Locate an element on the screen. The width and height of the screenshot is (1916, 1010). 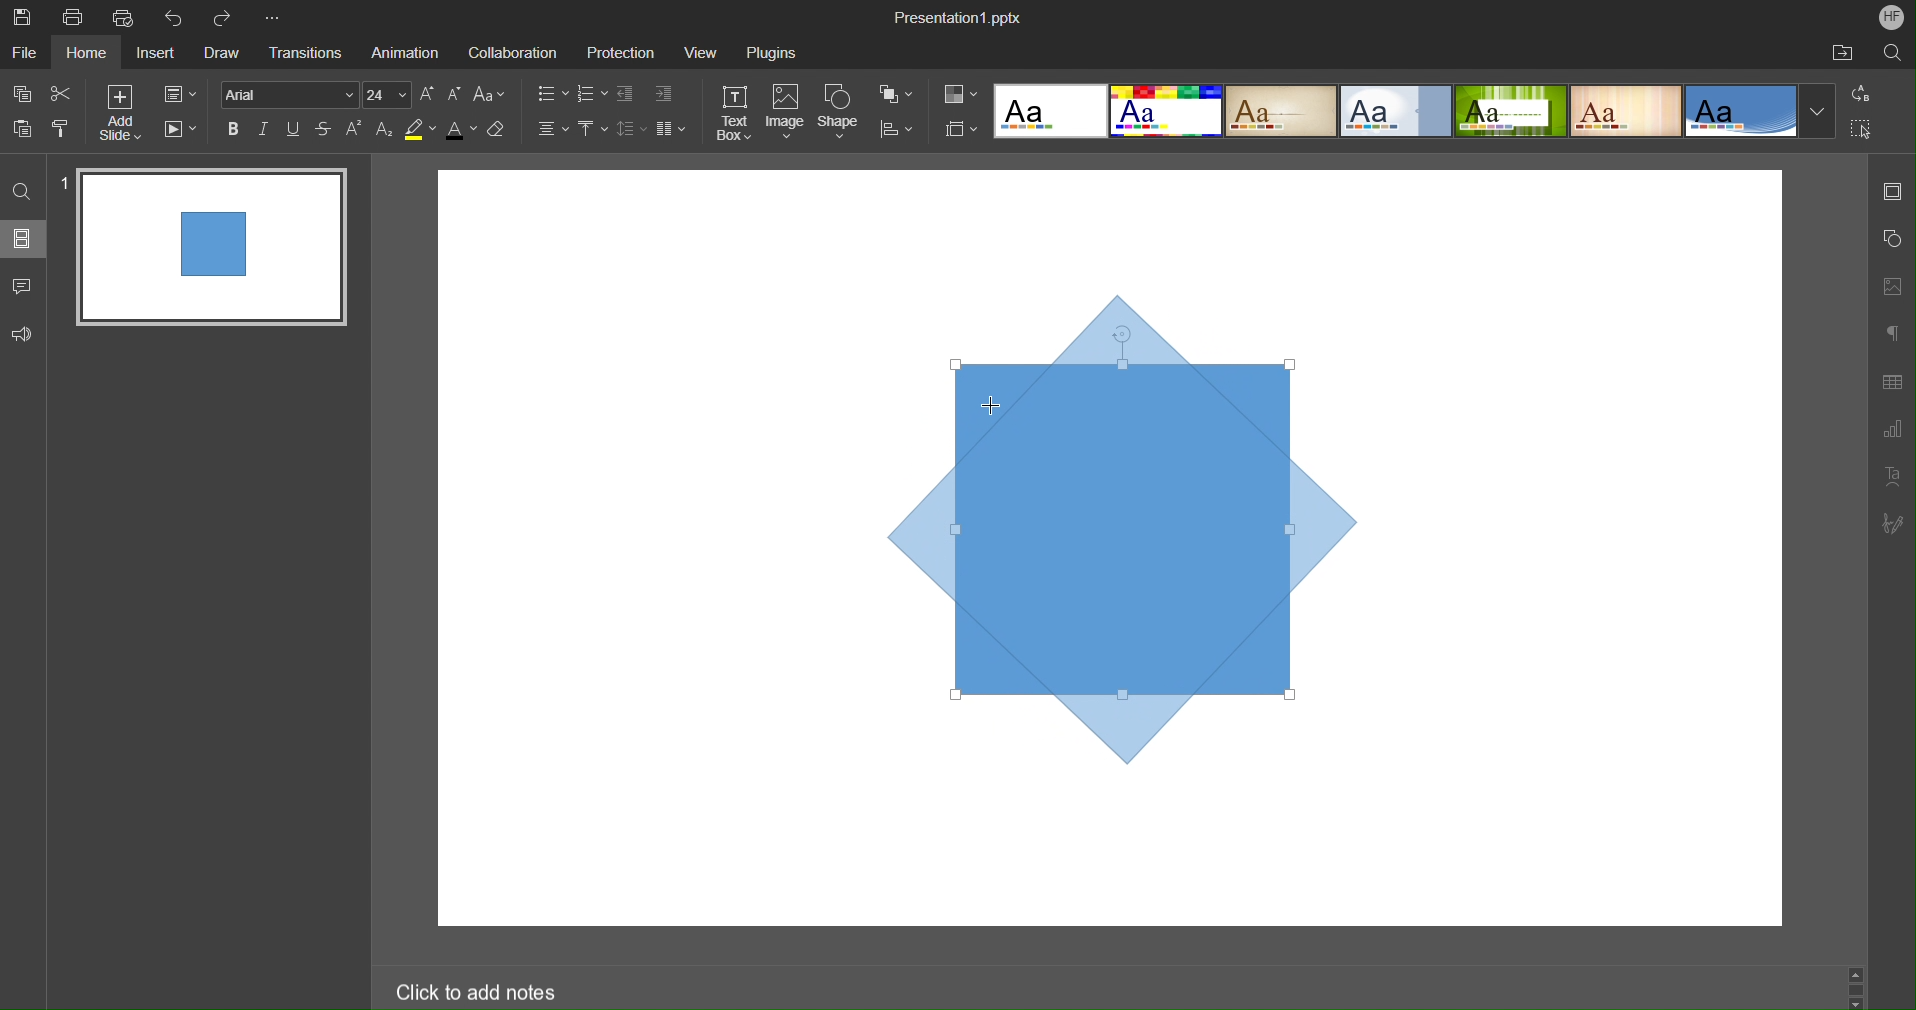
Underline is located at coordinates (292, 129).